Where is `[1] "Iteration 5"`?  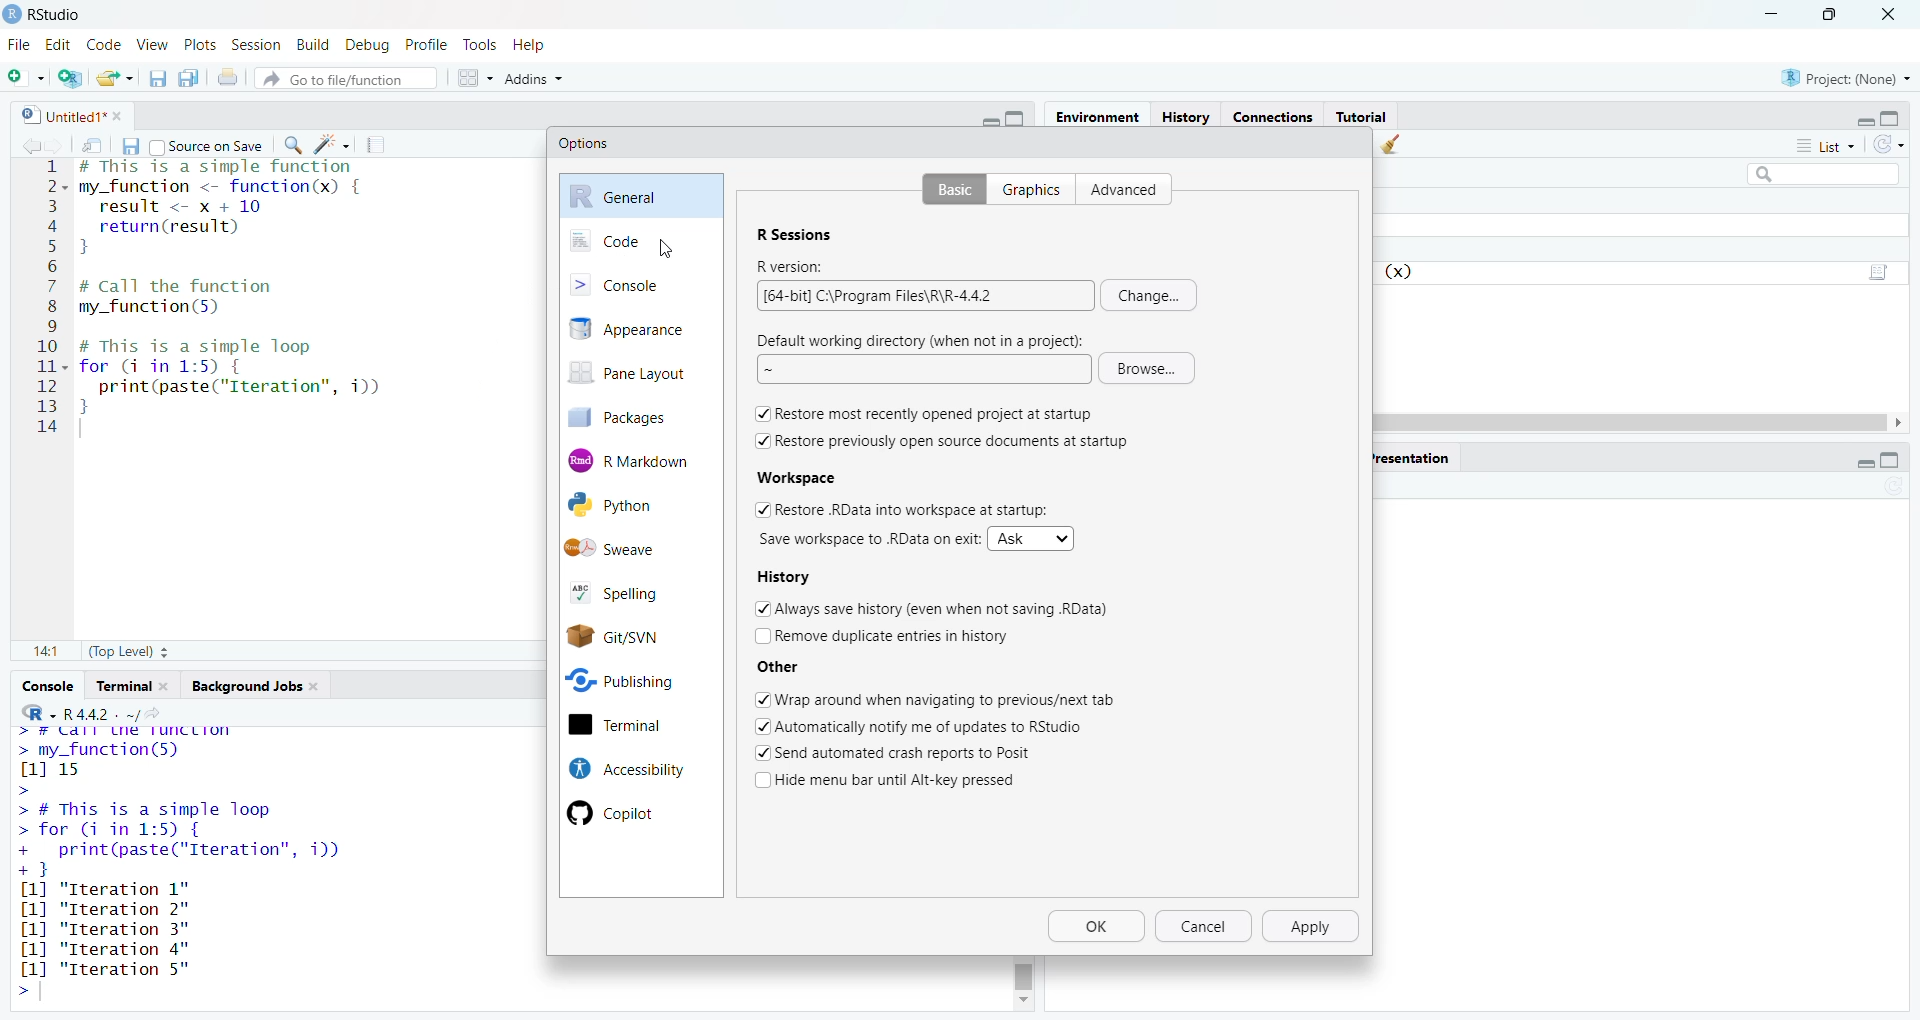 [1] "Iteration 5" is located at coordinates (101, 969).